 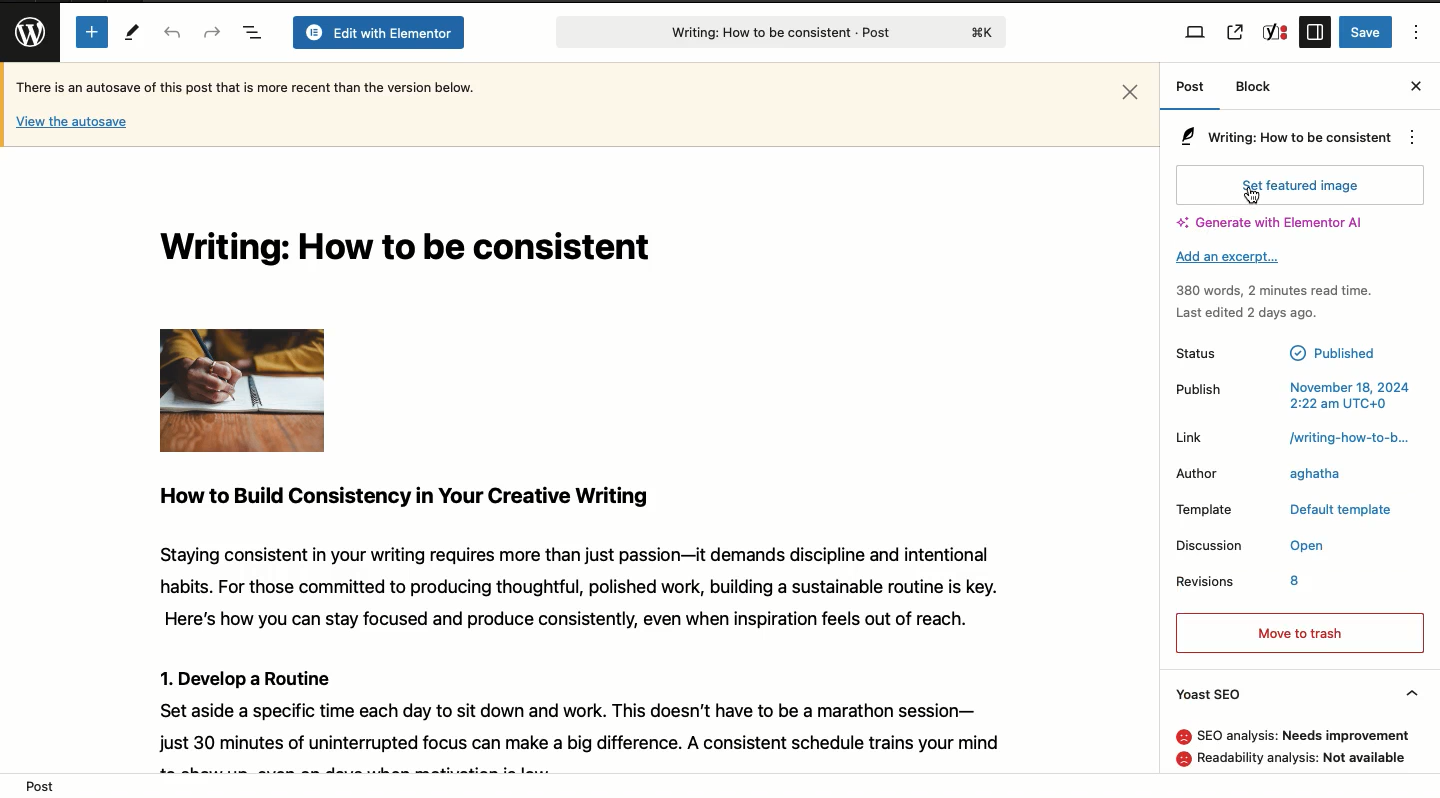 What do you see at coordinates (1366, 32) in the screenshot?
I see `Save` at bounding box center [1366, 32].